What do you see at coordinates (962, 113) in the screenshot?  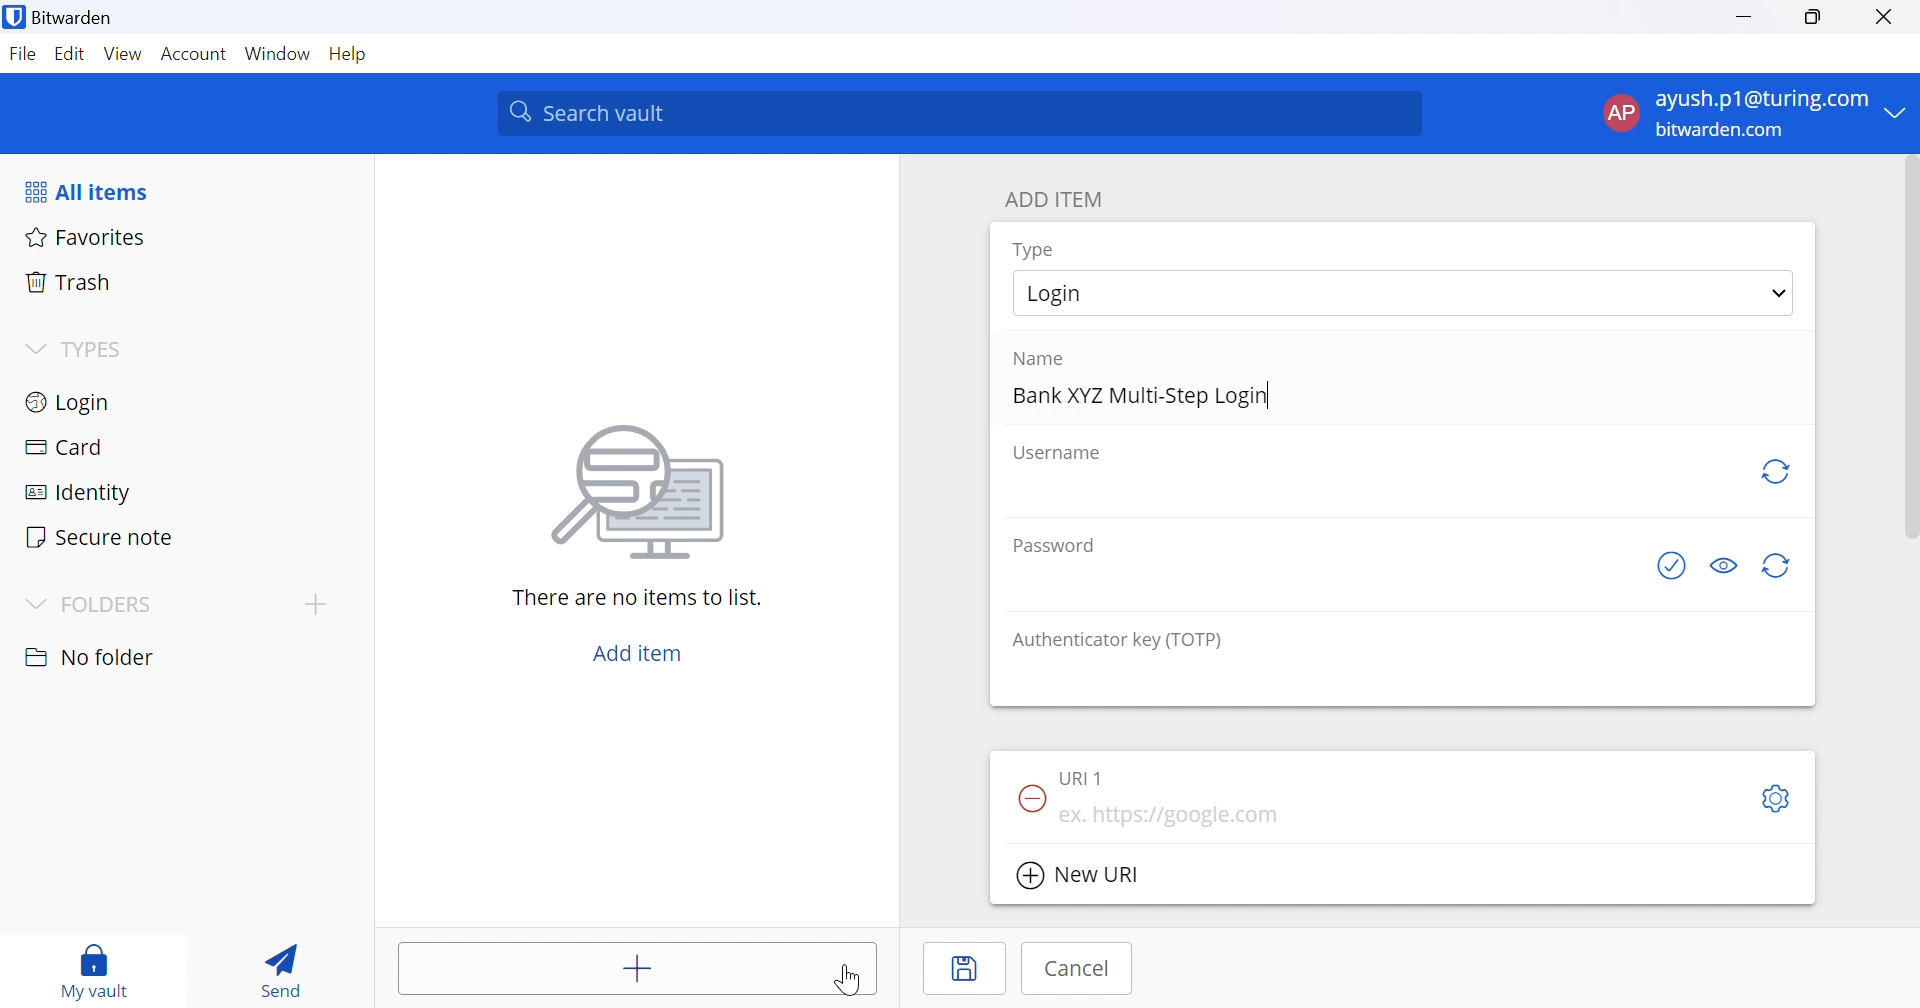 I see `Search vault` at bounding box center [962, 113].